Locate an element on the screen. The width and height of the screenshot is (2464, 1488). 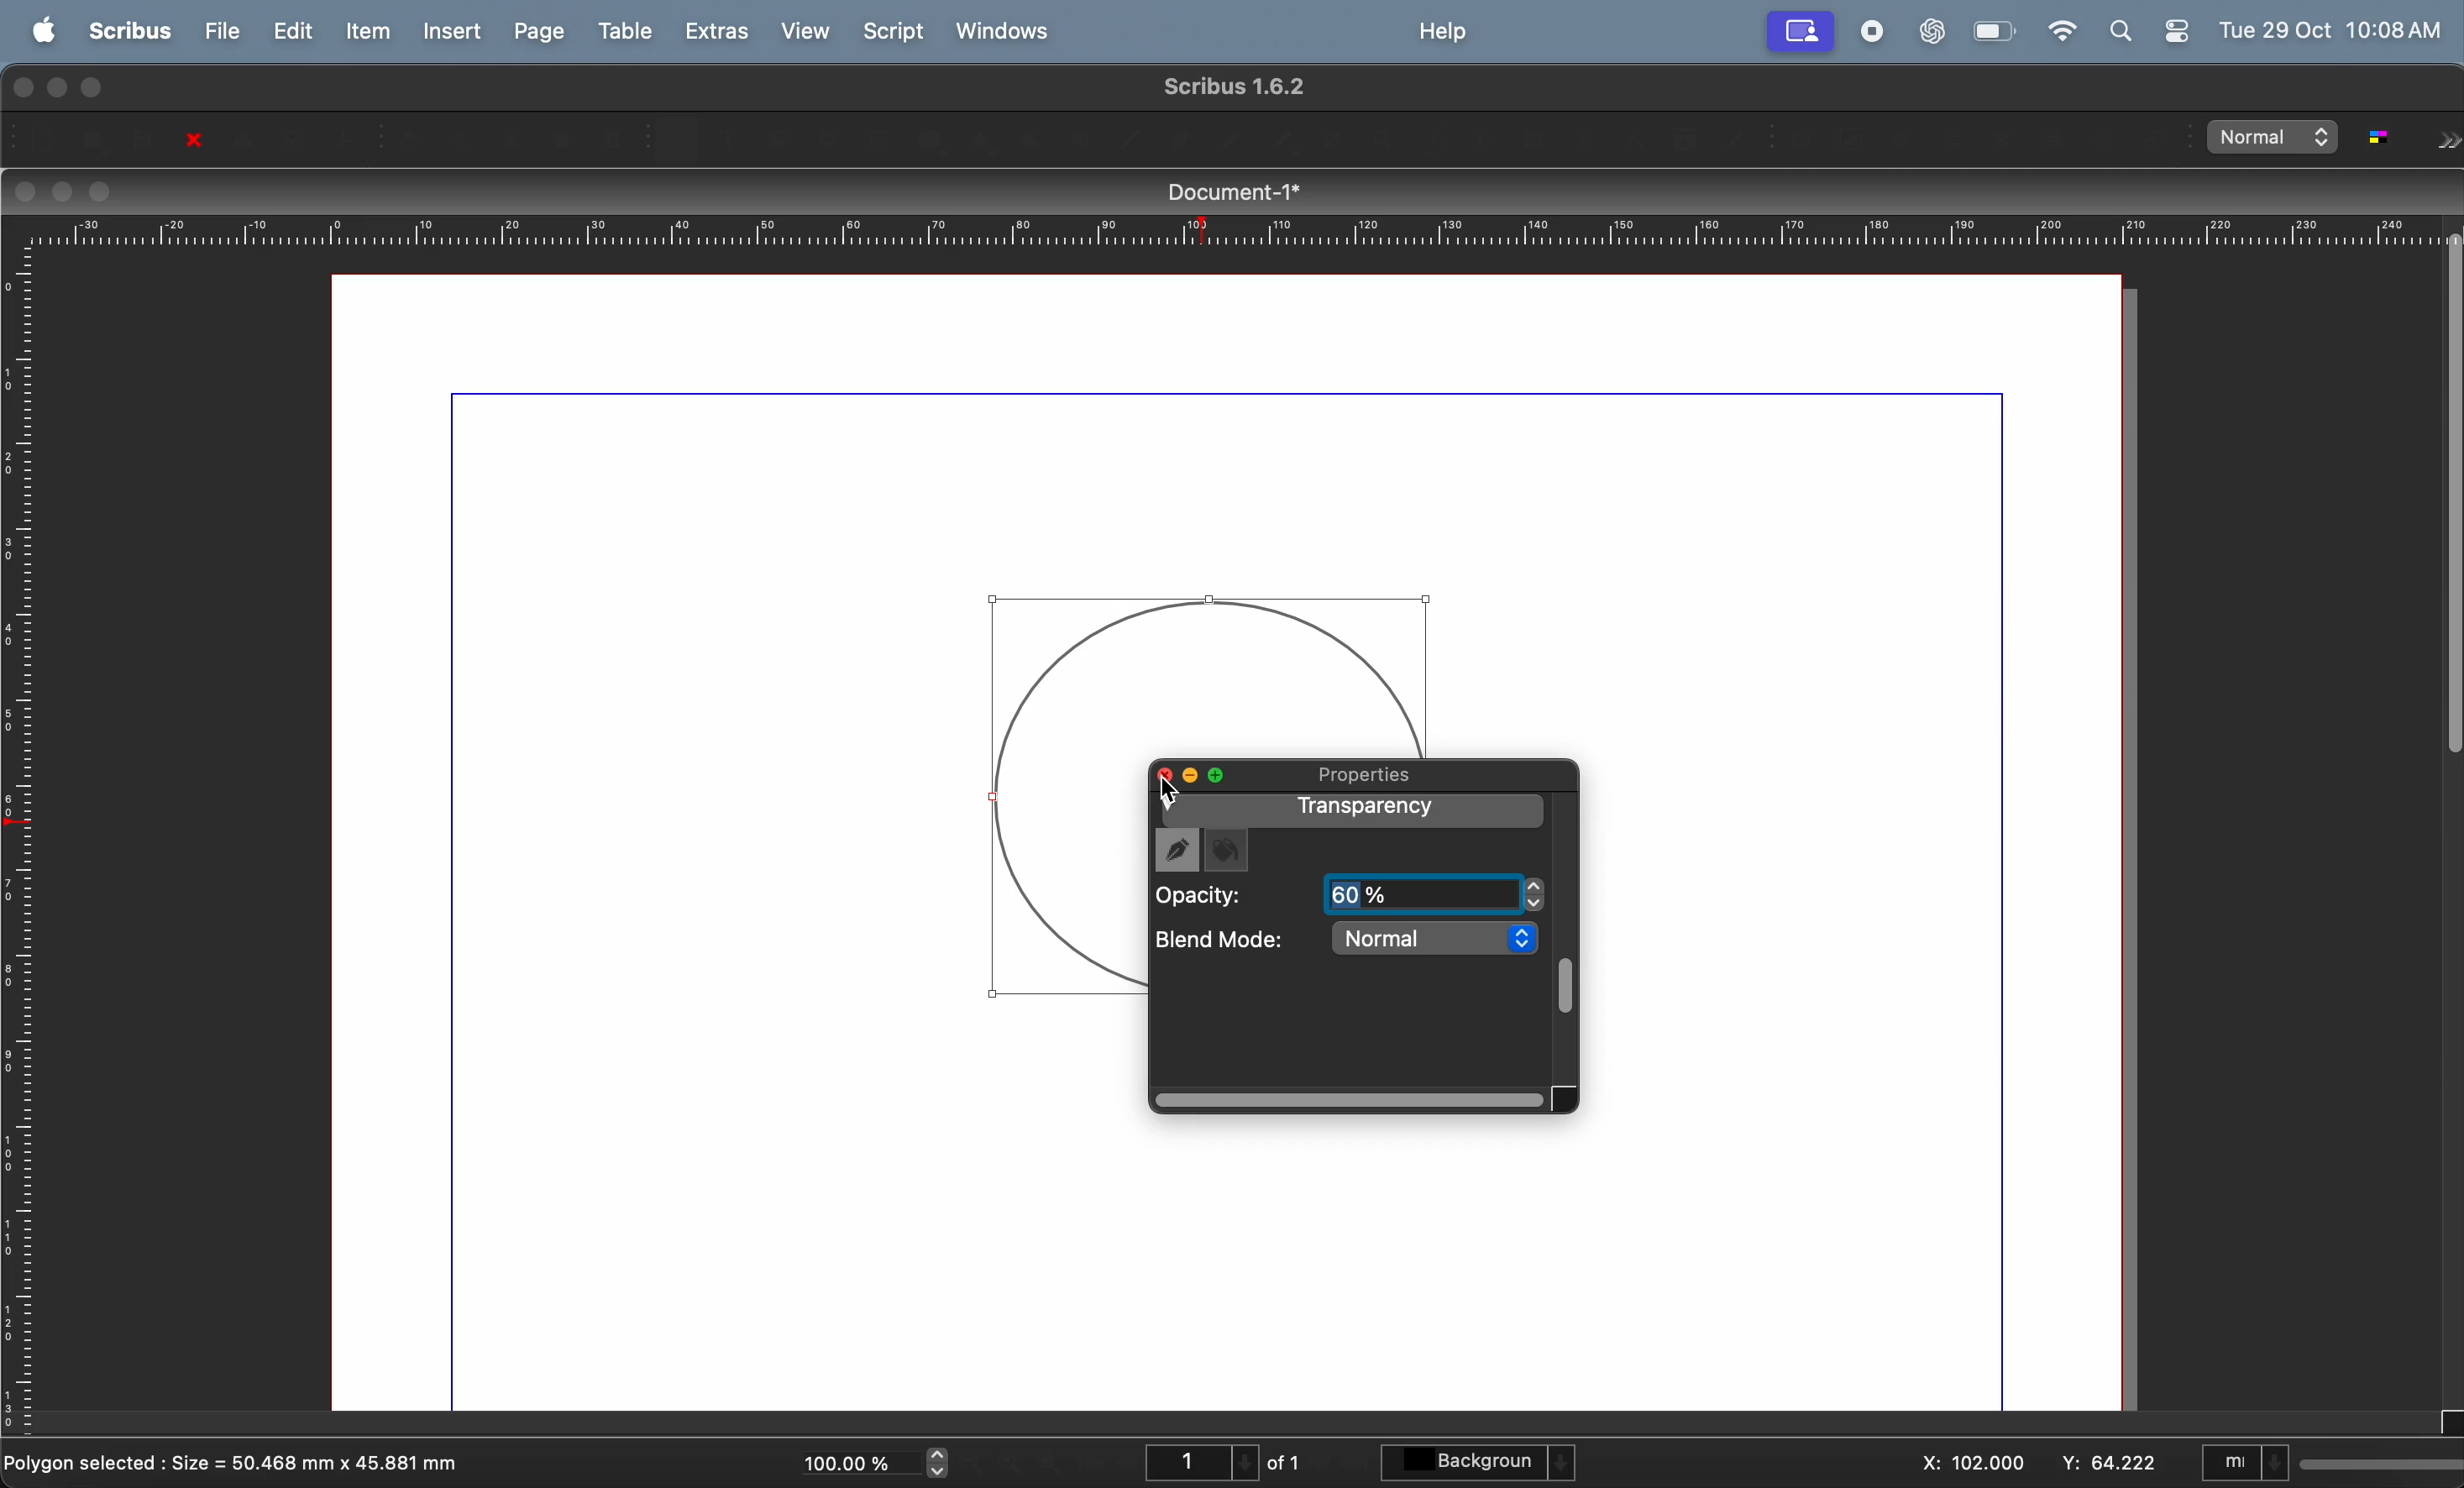
minimize is located at coordinates (54, 86).